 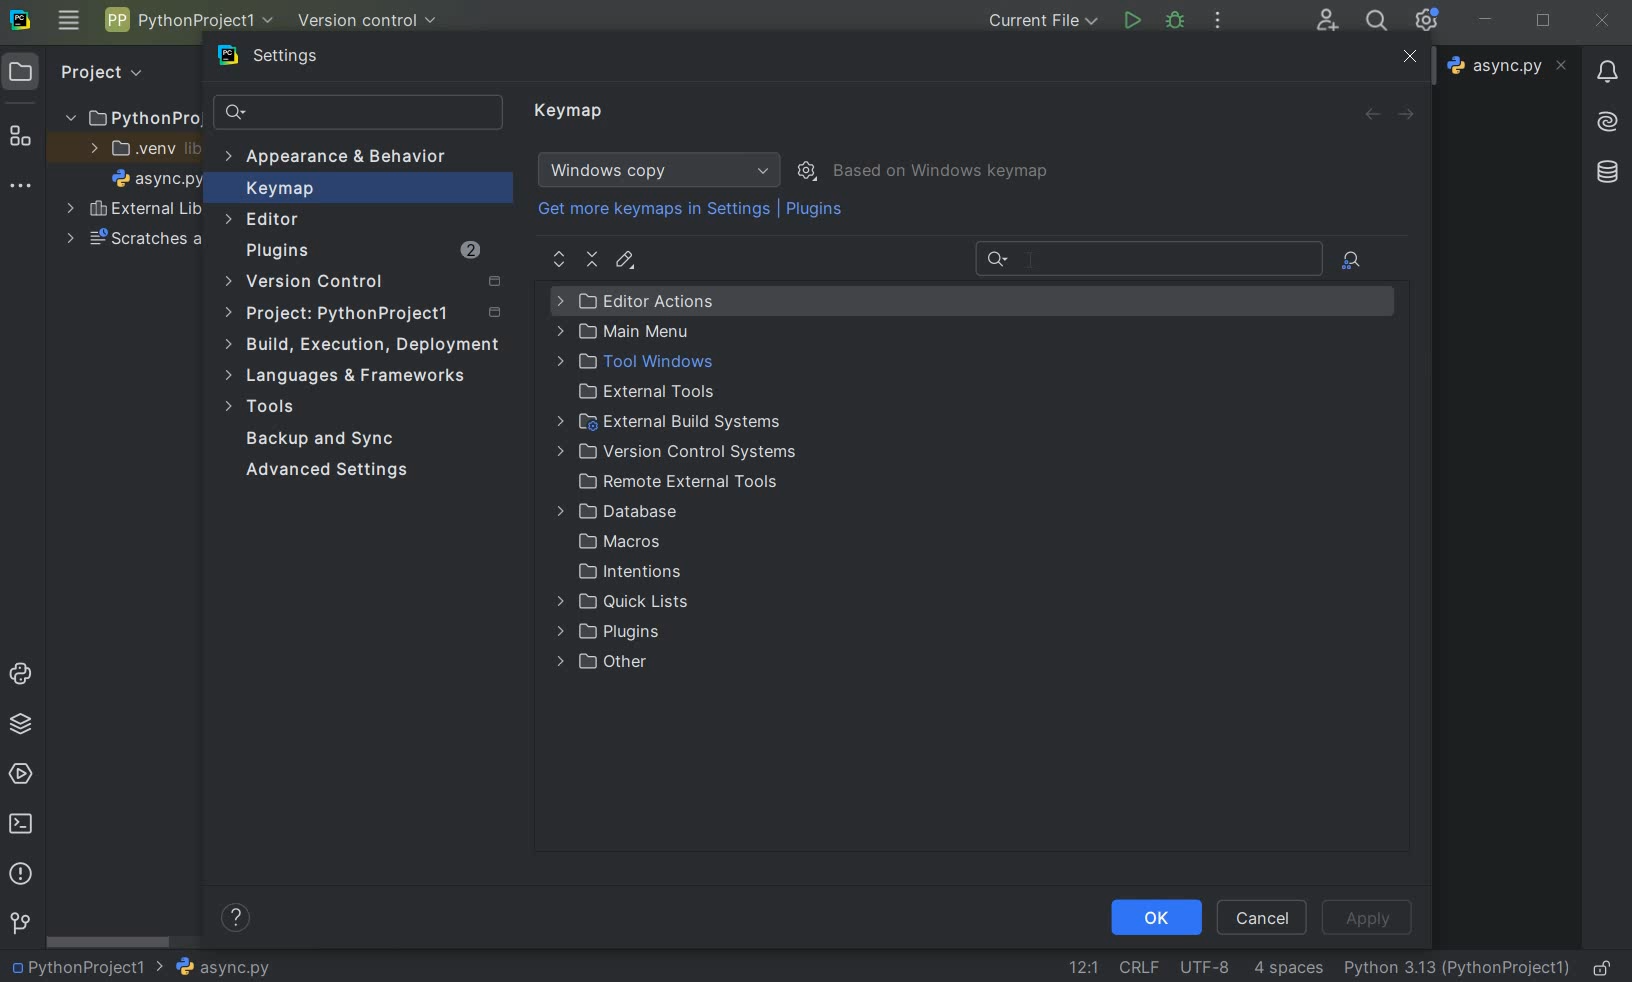 I want to click on project icon, so click(x=21, y=70).